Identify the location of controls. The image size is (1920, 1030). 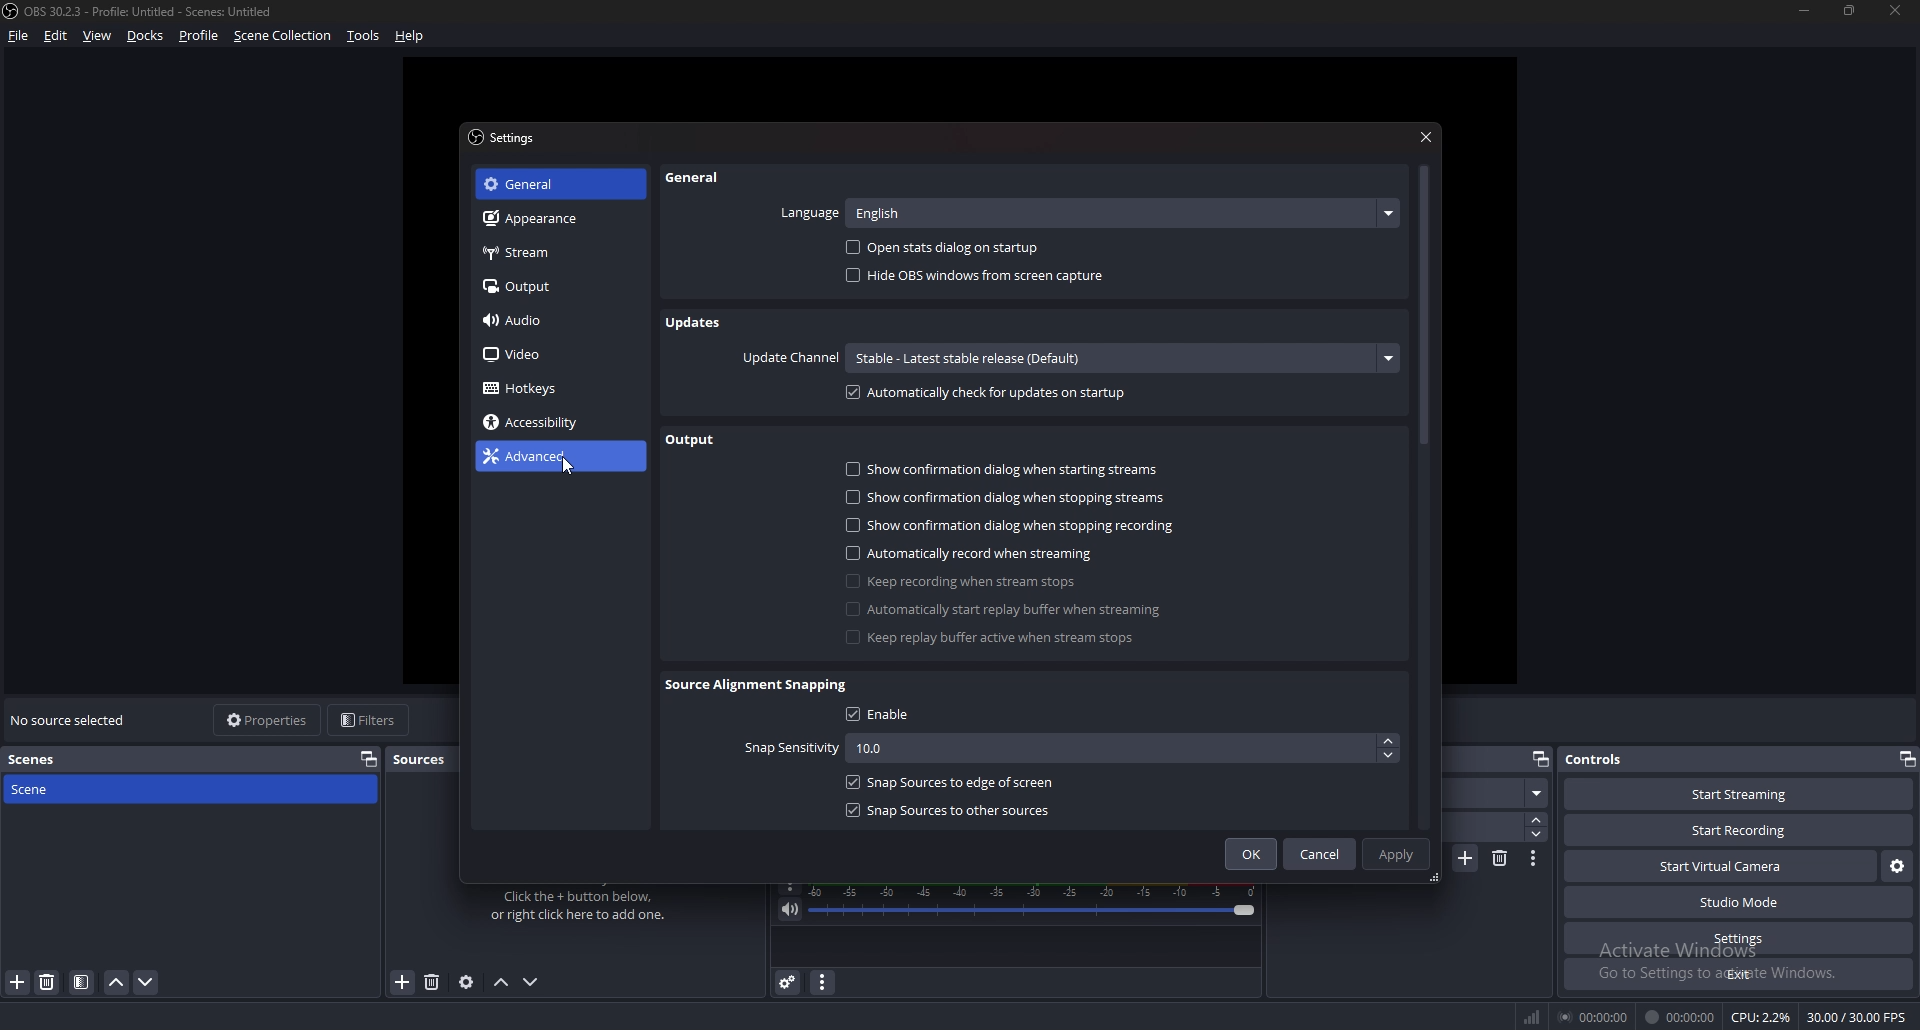
(1604, 758).